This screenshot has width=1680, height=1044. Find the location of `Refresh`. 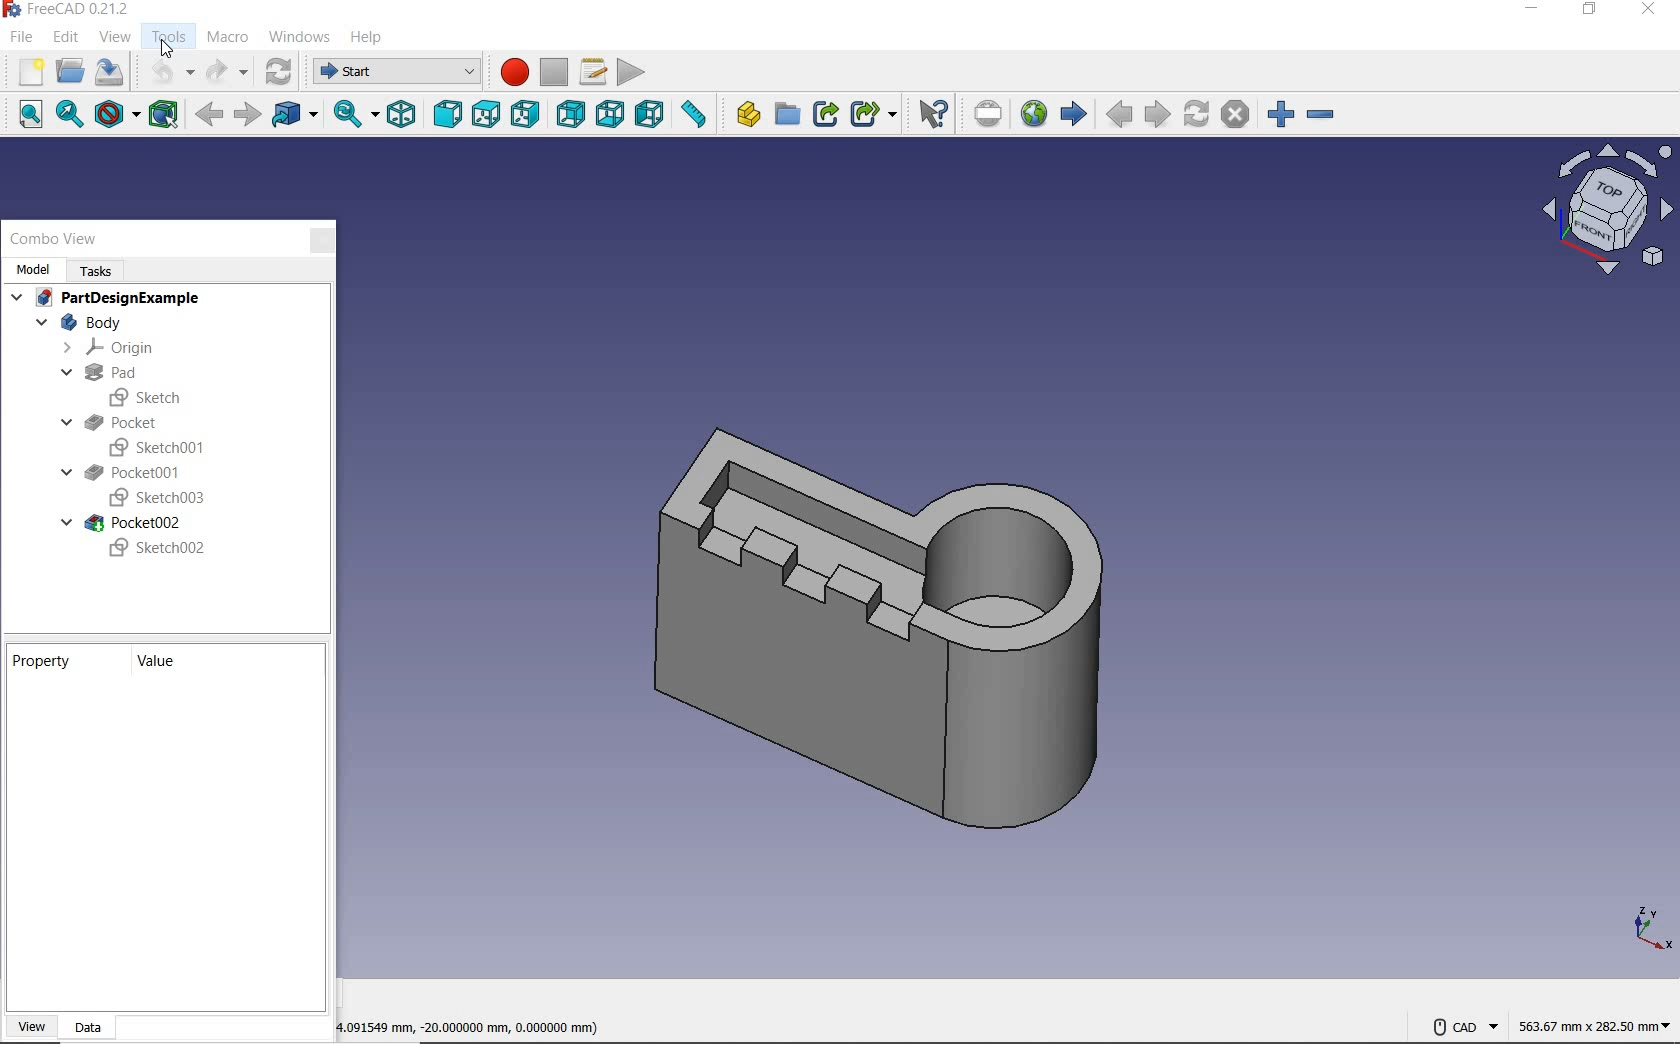

Refresh is located at coordinates (281, 72).